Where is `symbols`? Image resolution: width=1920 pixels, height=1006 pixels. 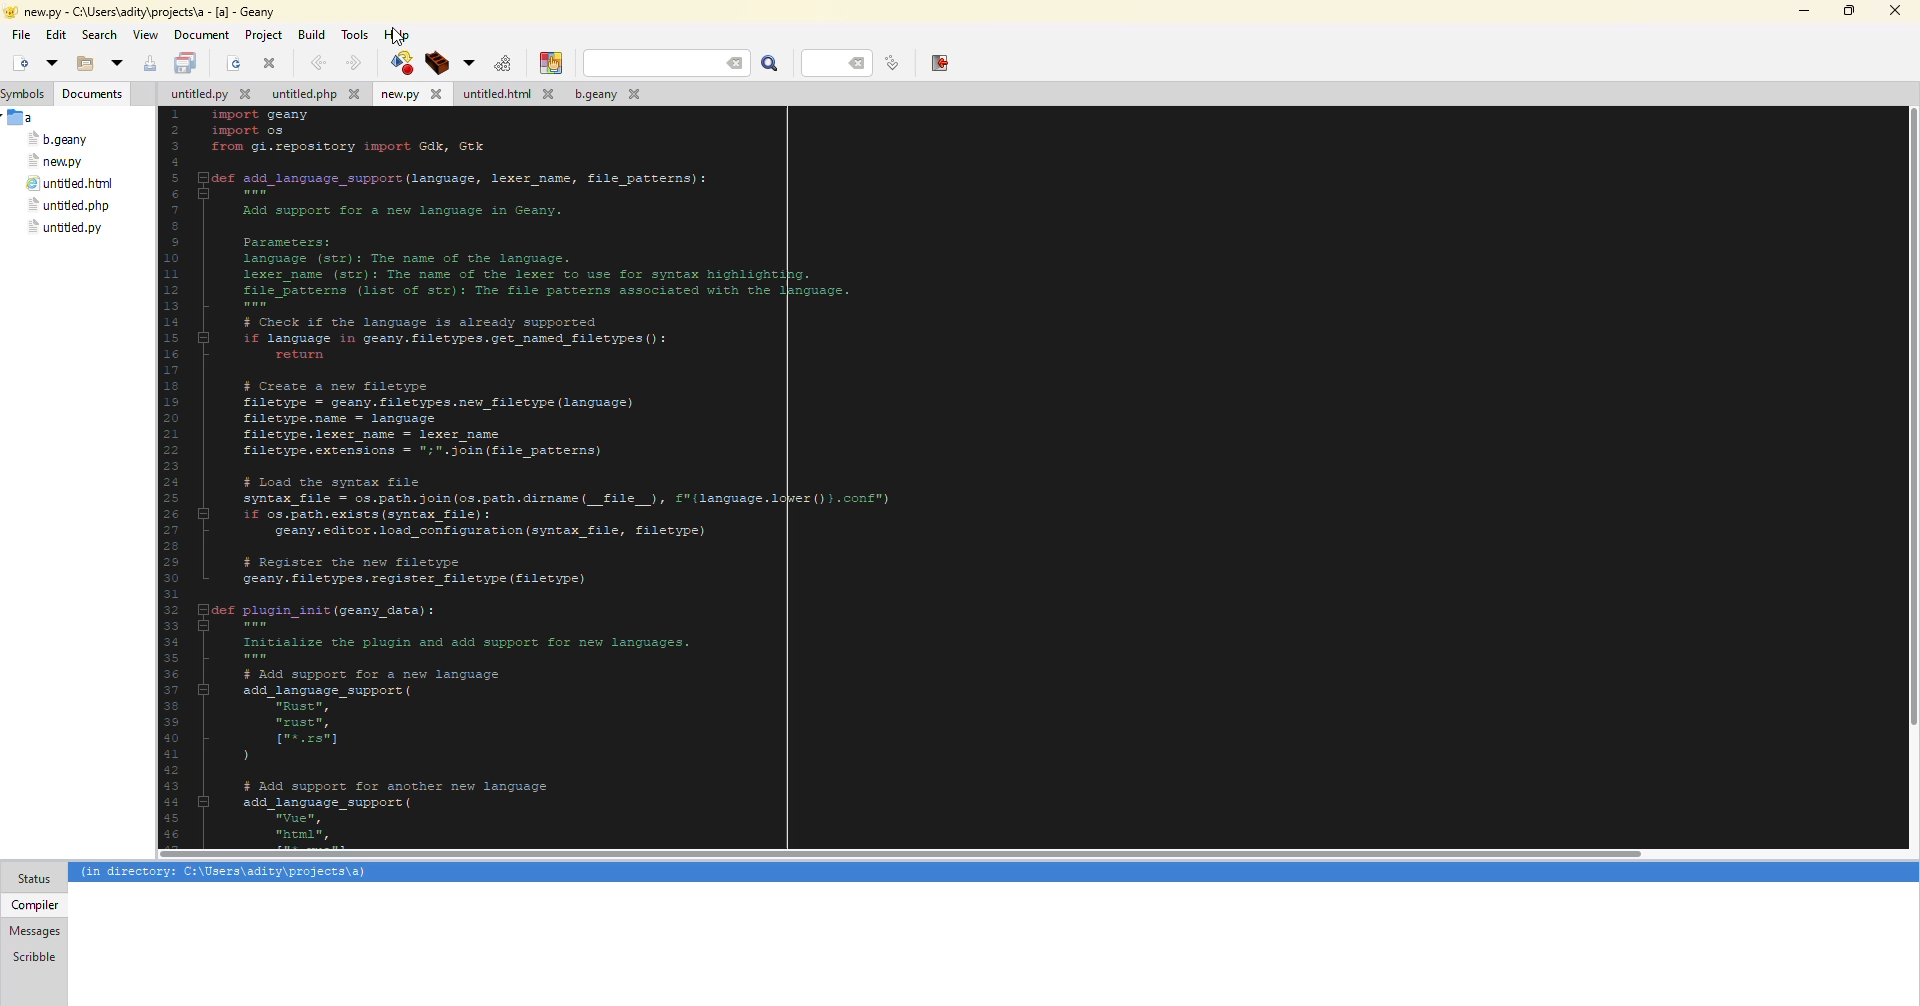 symbols is located at coordinates (28, 94).